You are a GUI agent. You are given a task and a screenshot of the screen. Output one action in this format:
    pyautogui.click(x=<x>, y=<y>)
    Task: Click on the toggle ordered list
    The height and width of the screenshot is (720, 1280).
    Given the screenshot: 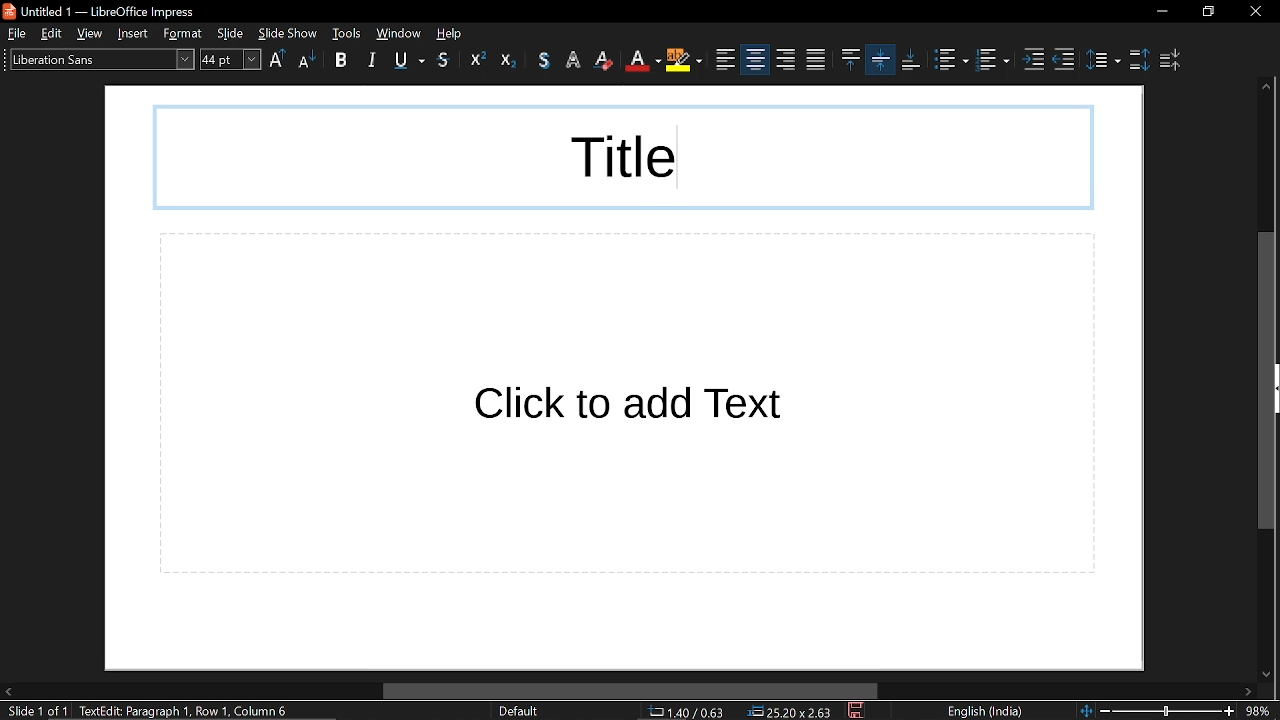 What is the action you would take?
    pyautogui.click(x=995, y=62)
    